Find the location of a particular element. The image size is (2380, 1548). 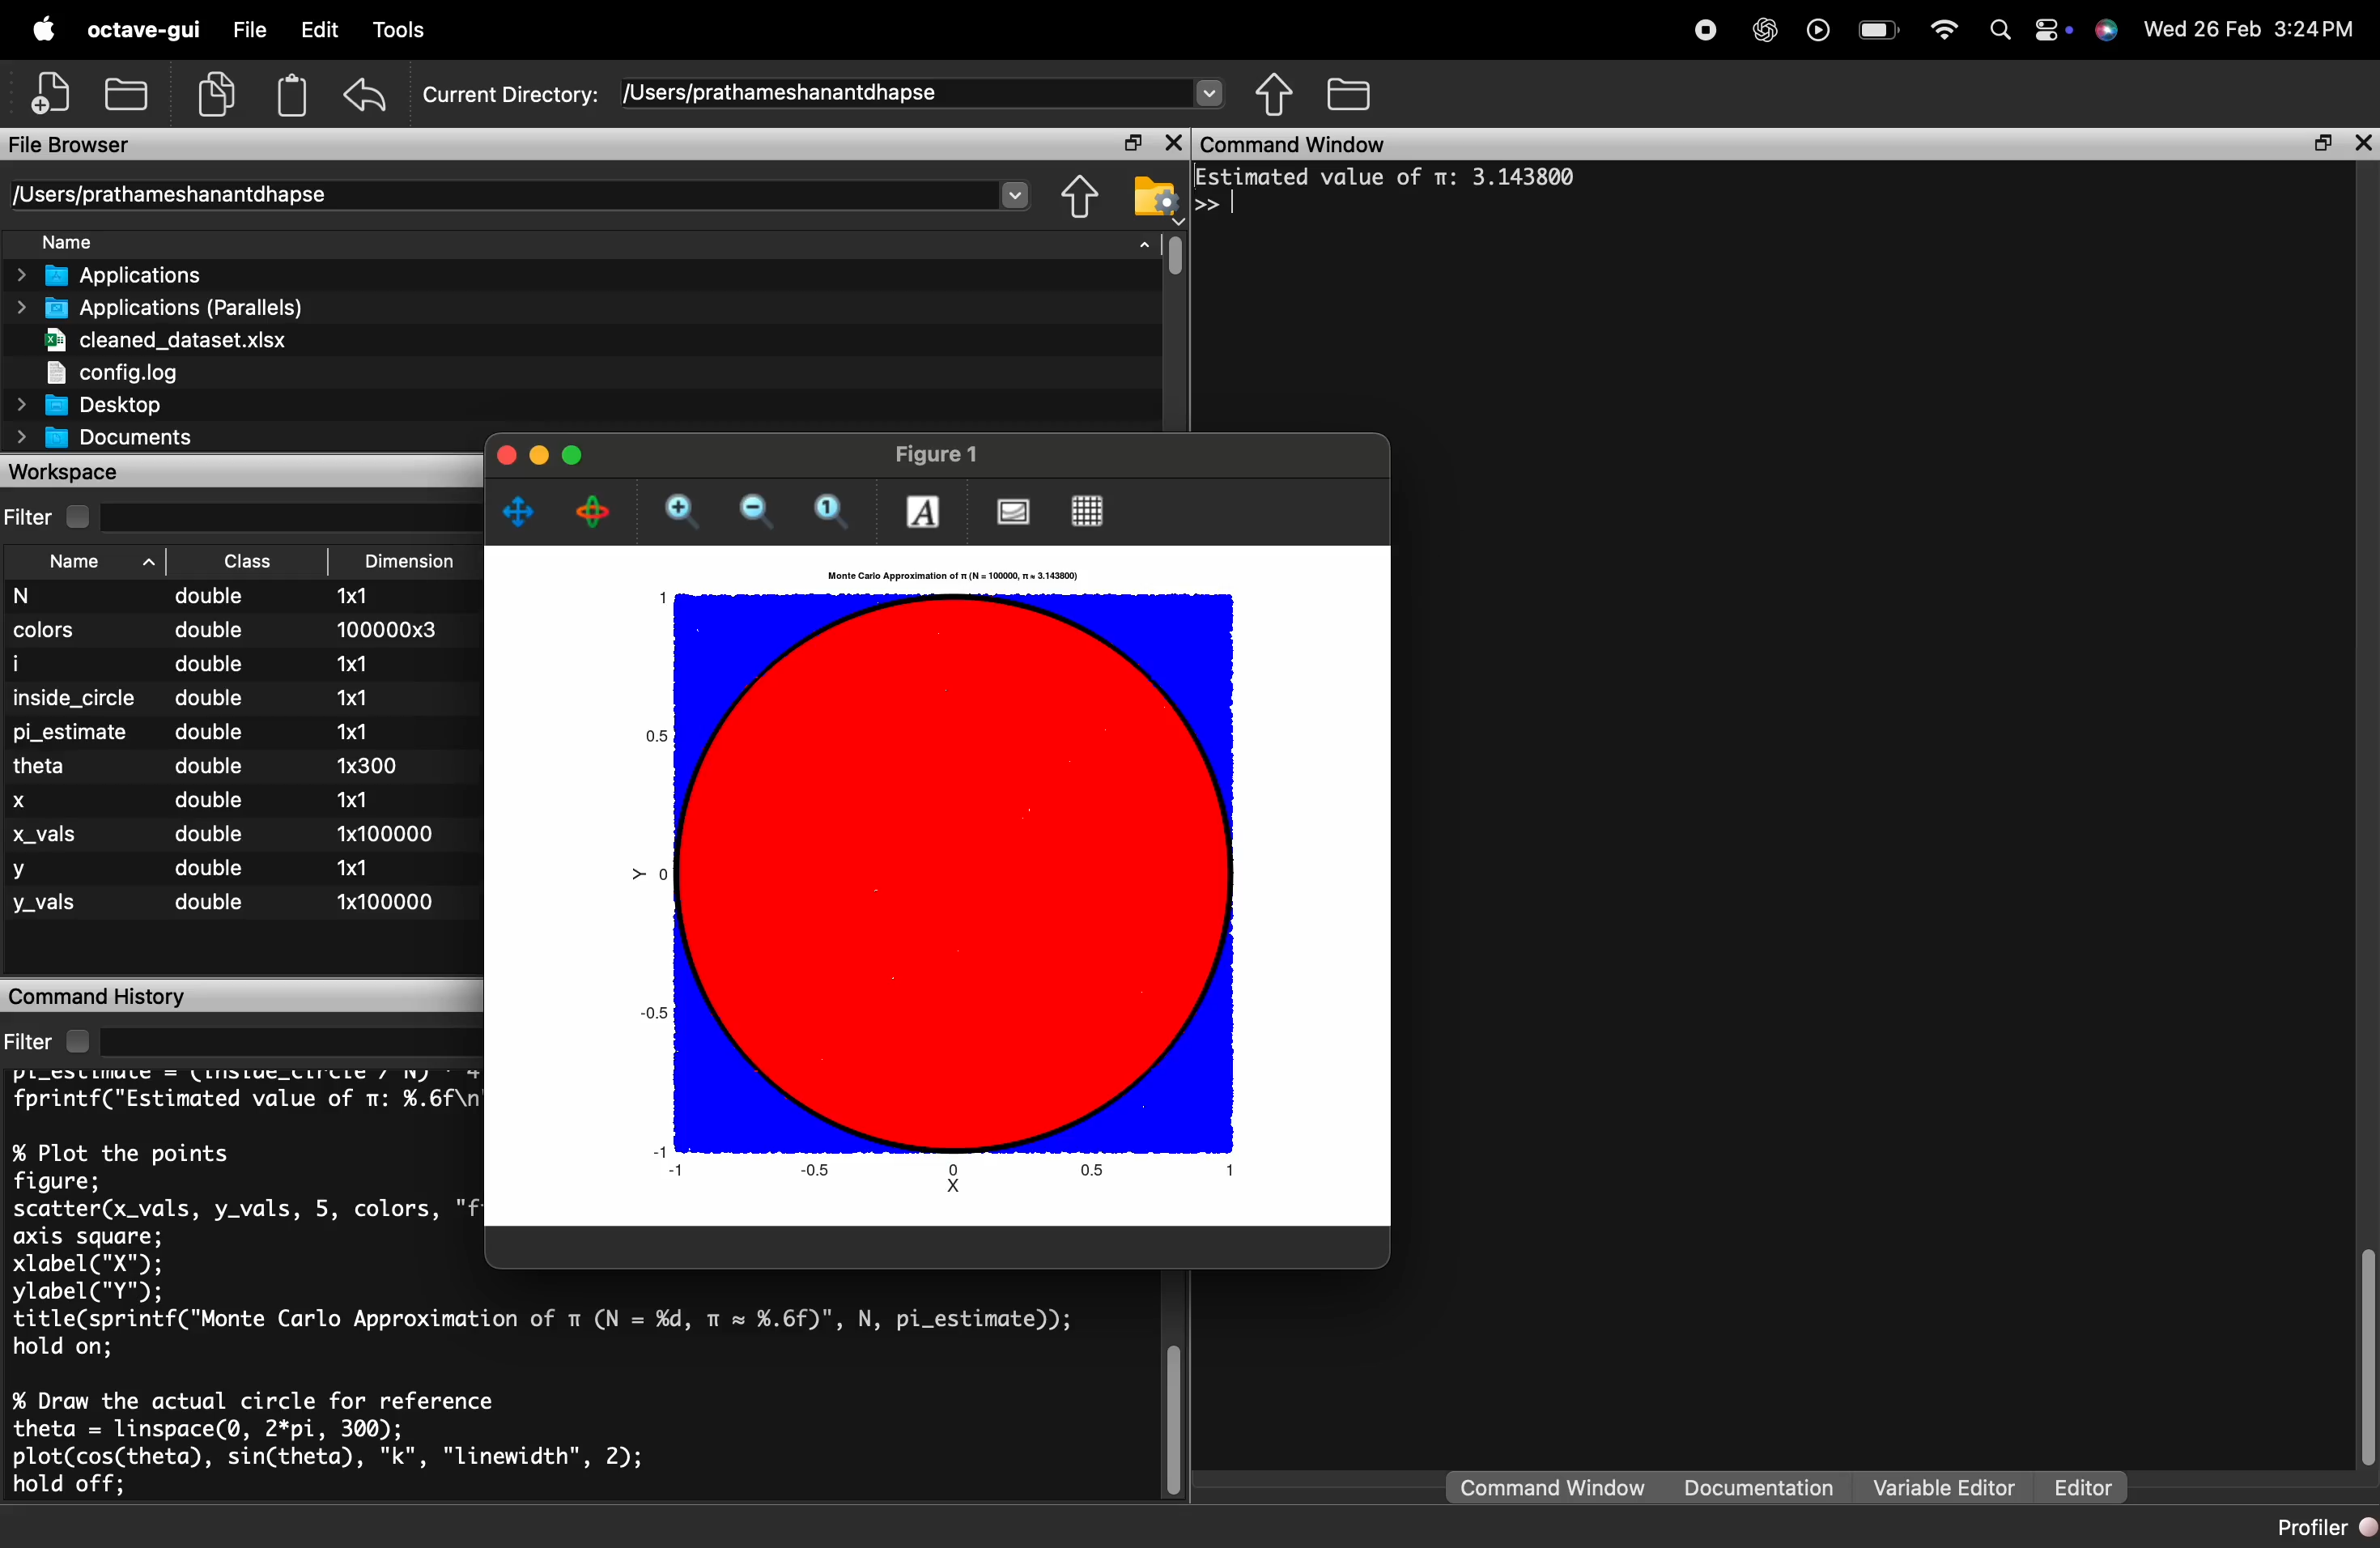

Desktop is located at coordinates (91, 404).